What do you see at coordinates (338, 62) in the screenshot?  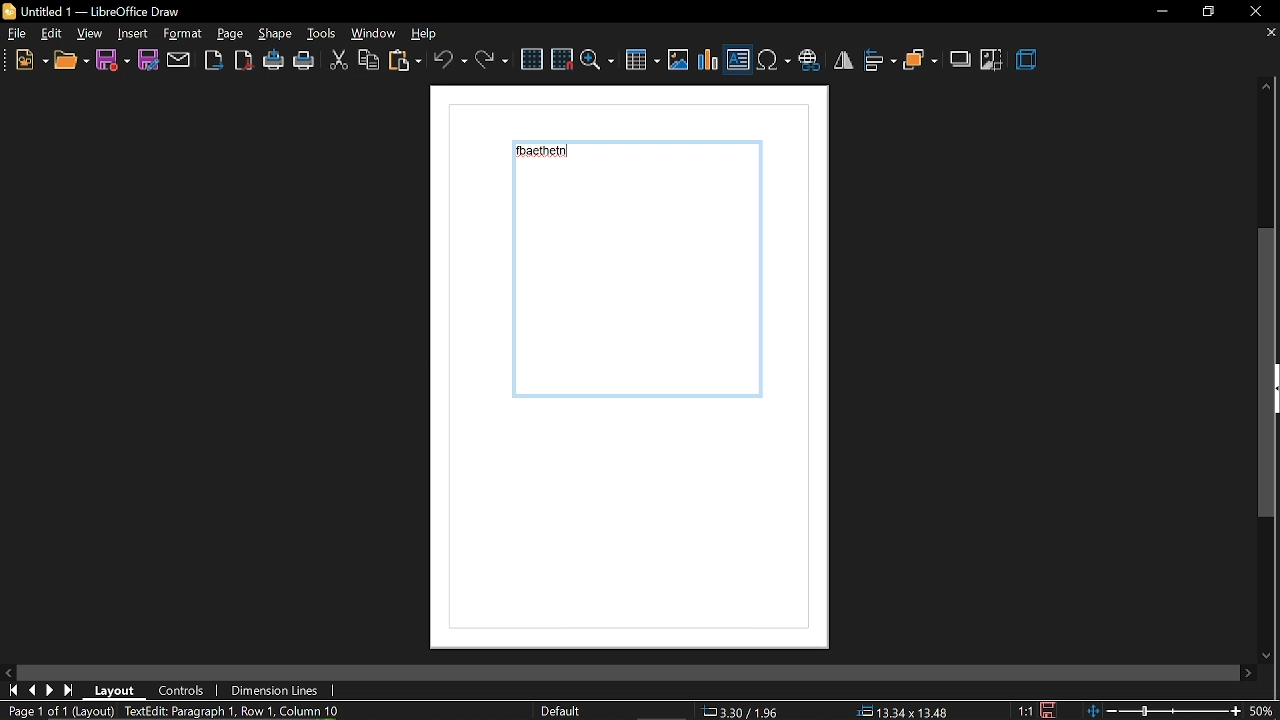 I see `cut ` at bounding box center [338, 62].